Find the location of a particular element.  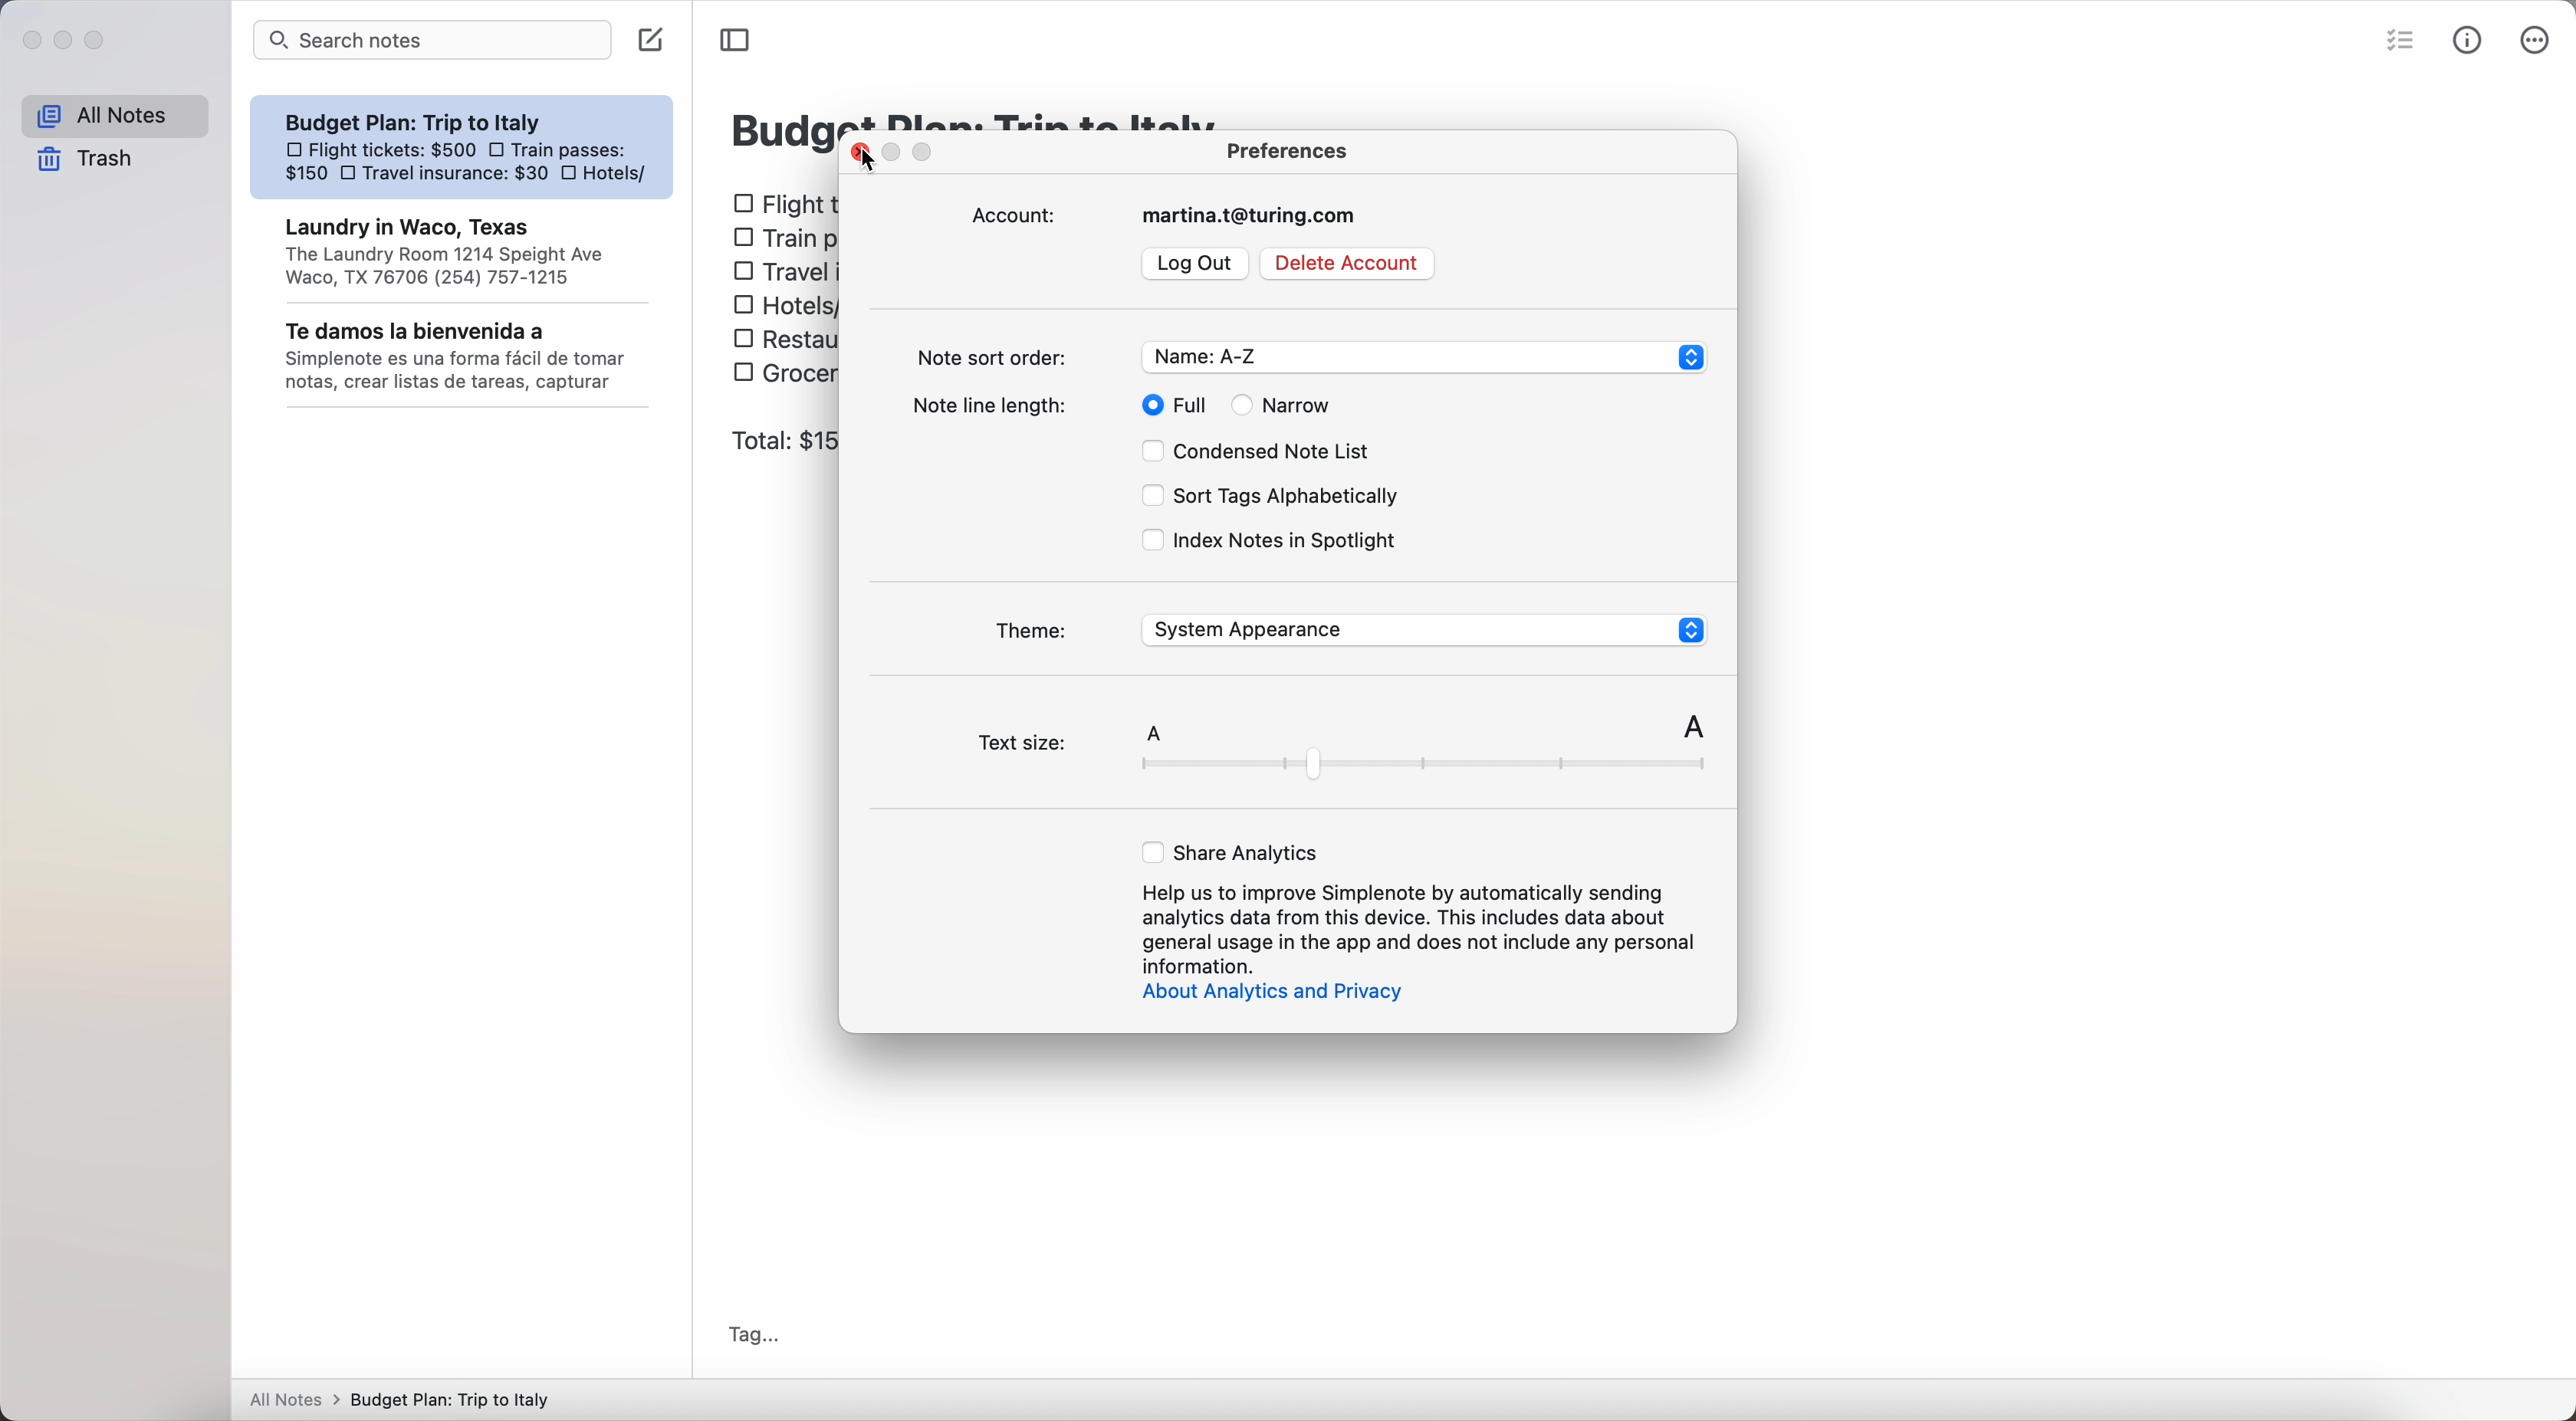

toggle sidenote is located at coordinates (734, 41).